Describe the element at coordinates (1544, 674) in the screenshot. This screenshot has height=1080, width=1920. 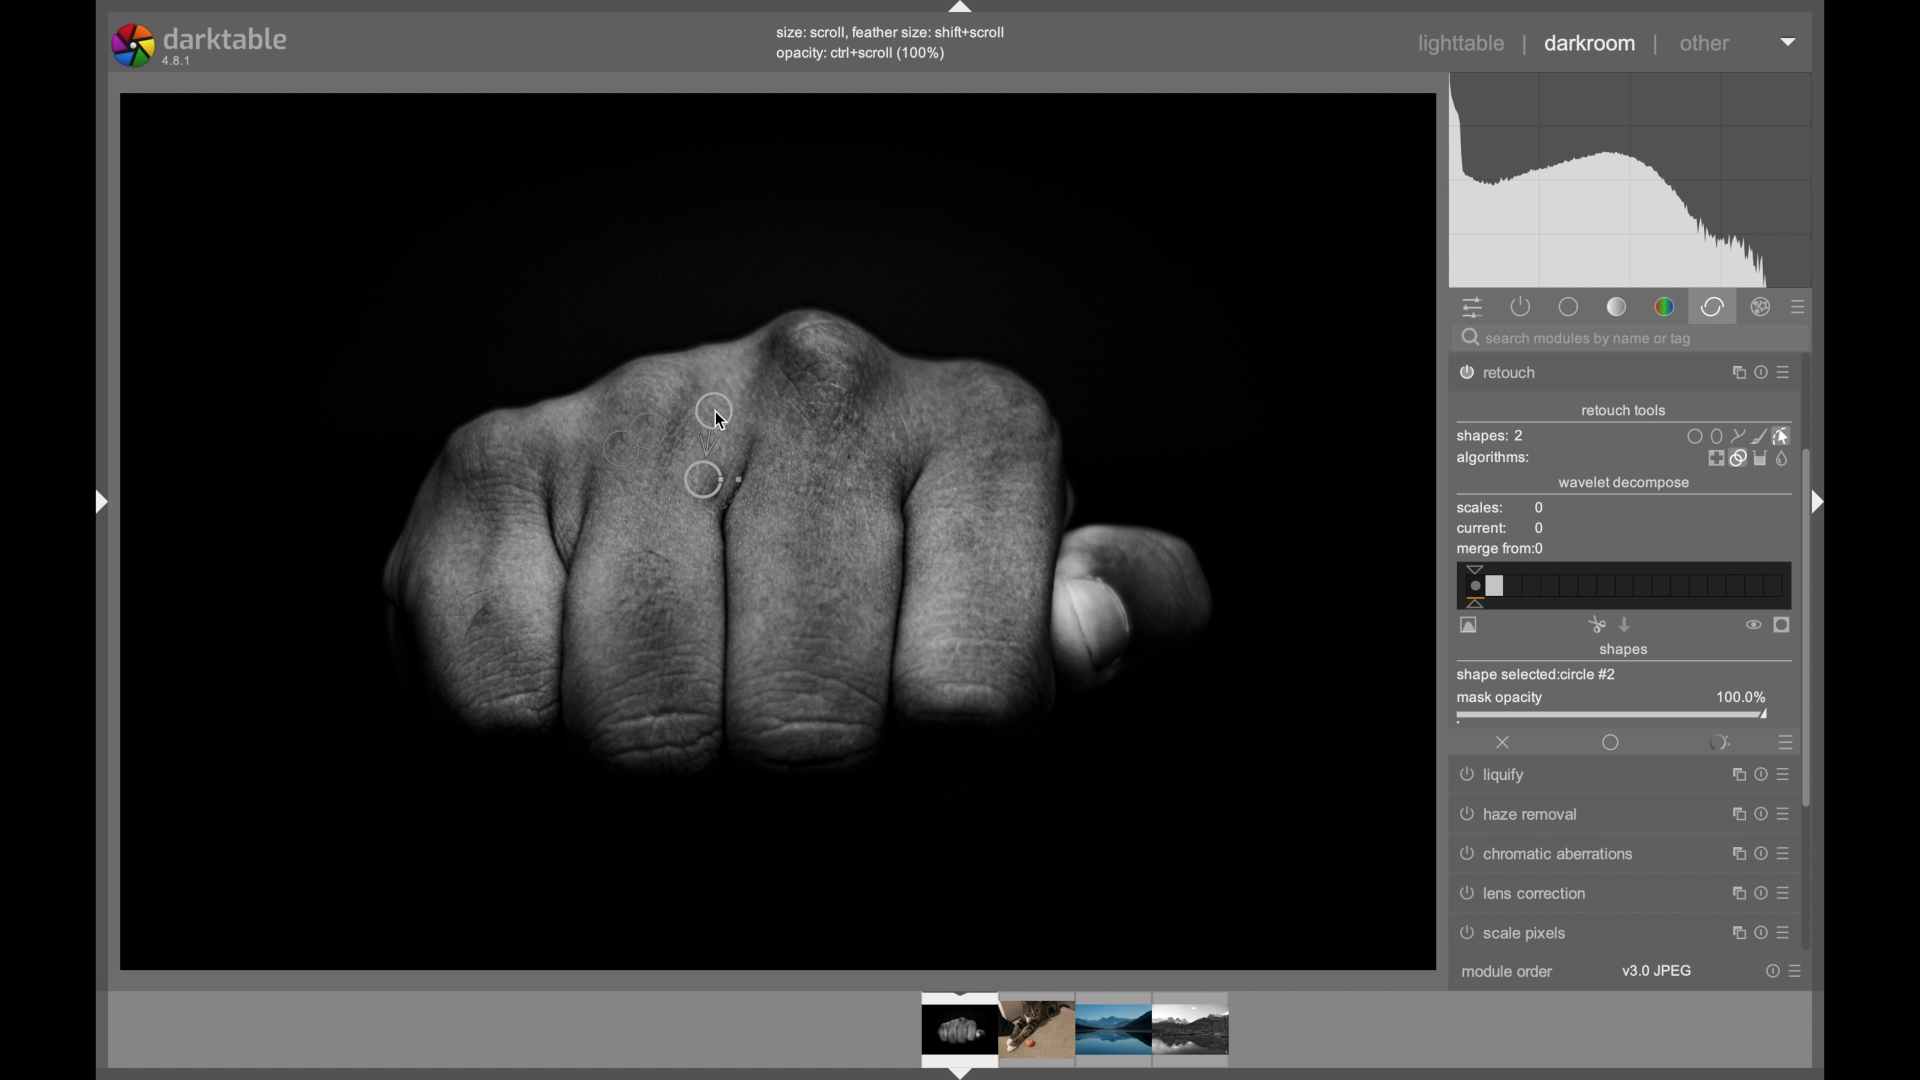
I see `shape selected:circle #2` at that location.